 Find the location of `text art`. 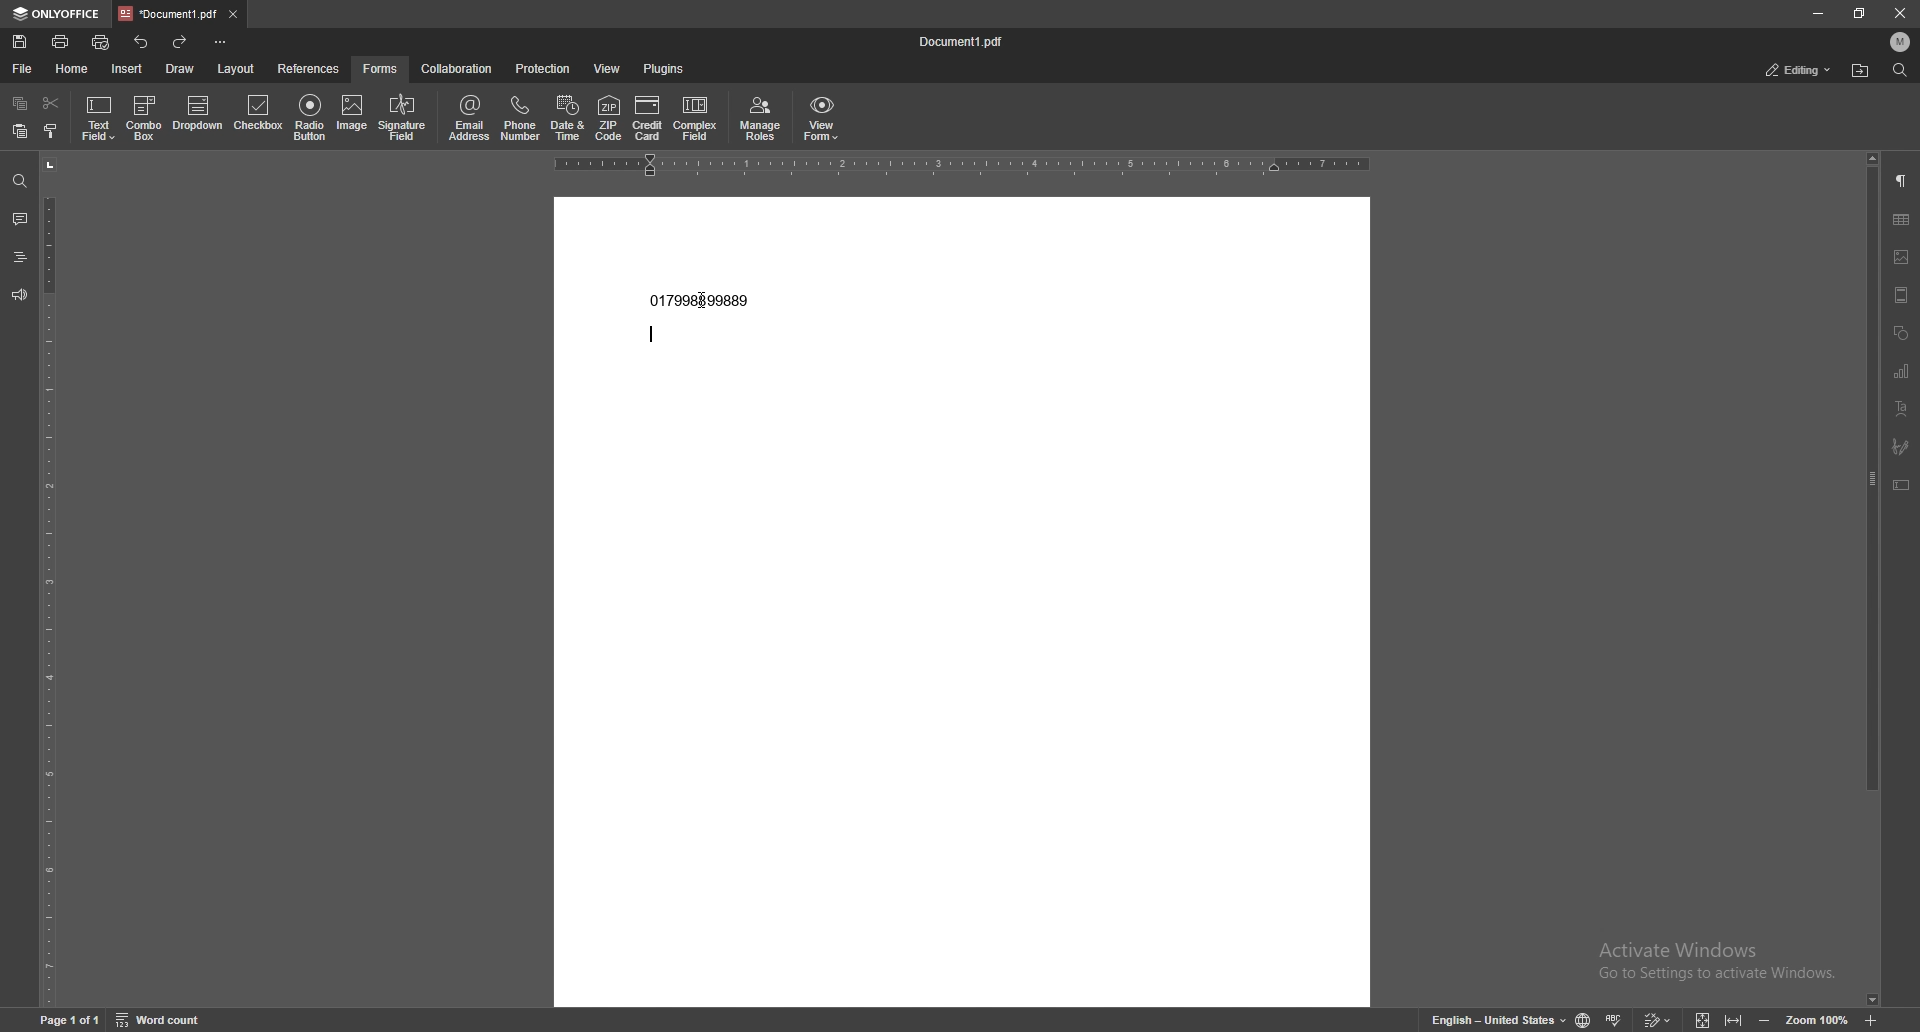

text art is located at coordinates (1901, 409).